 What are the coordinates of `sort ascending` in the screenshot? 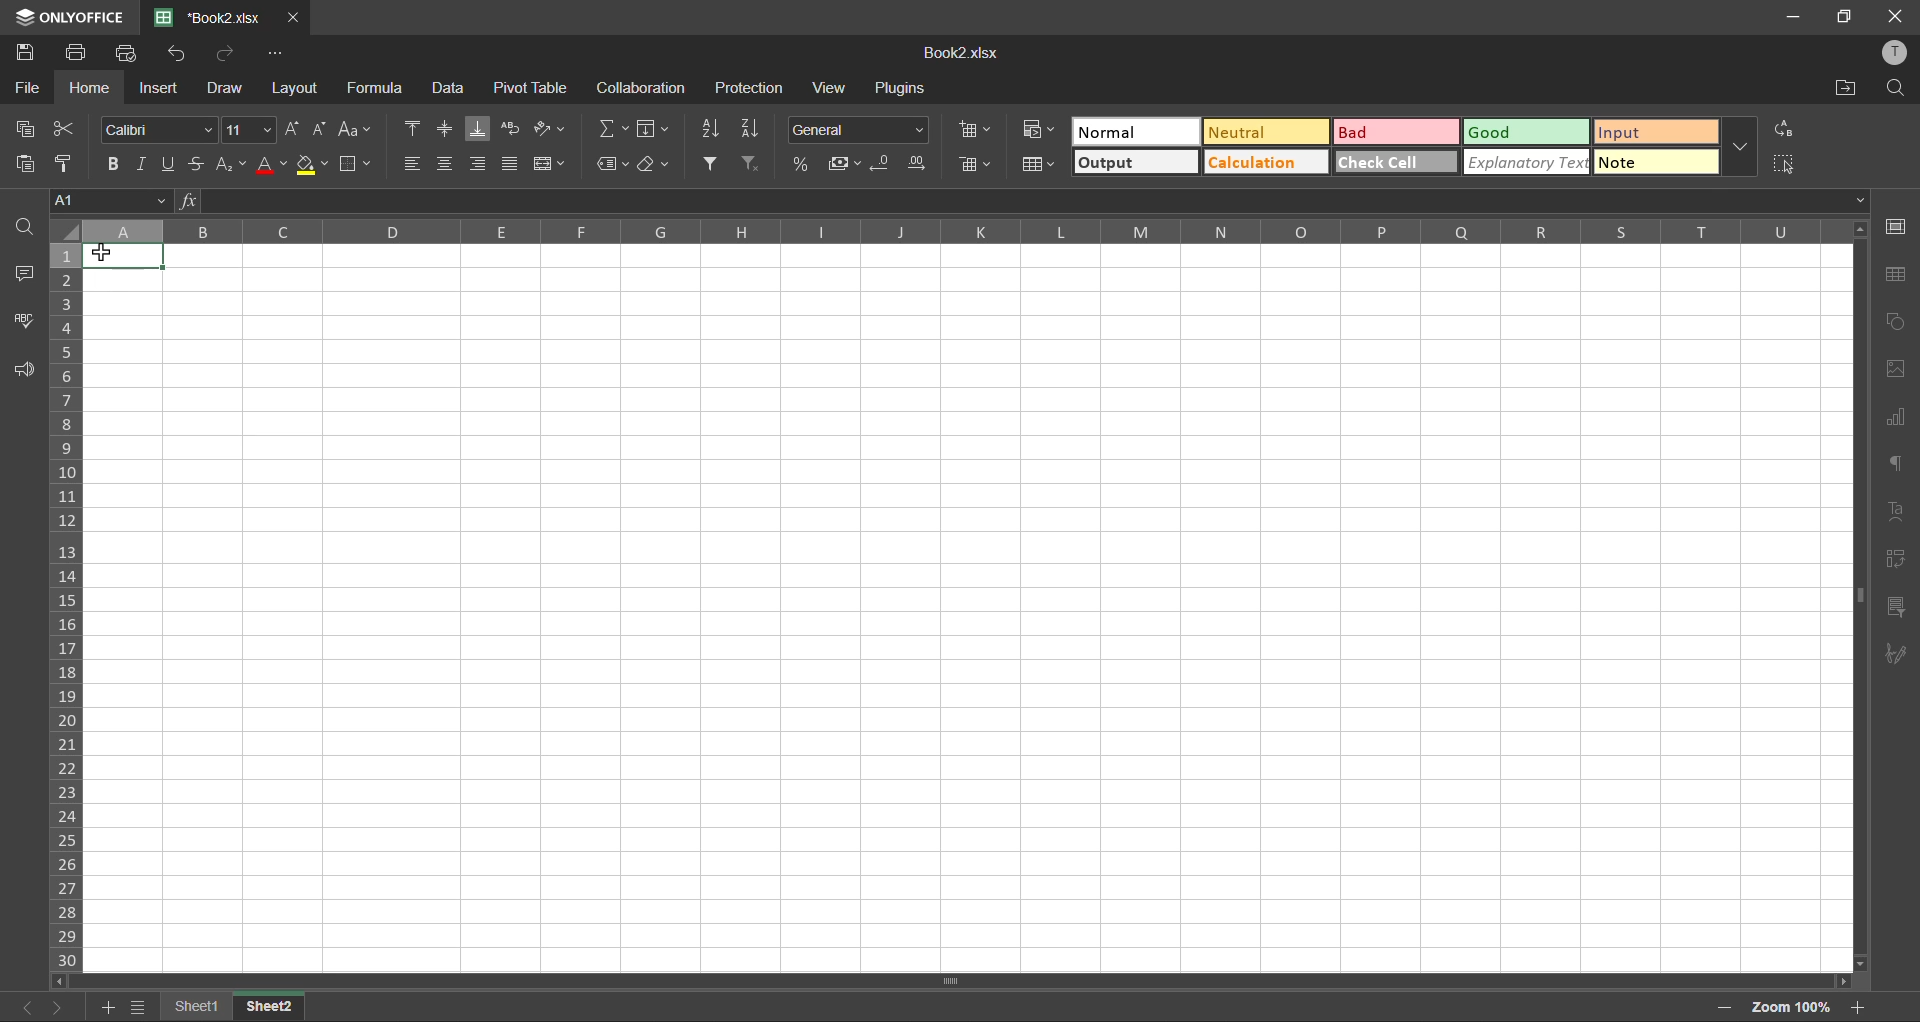 It's located at (712, 127).